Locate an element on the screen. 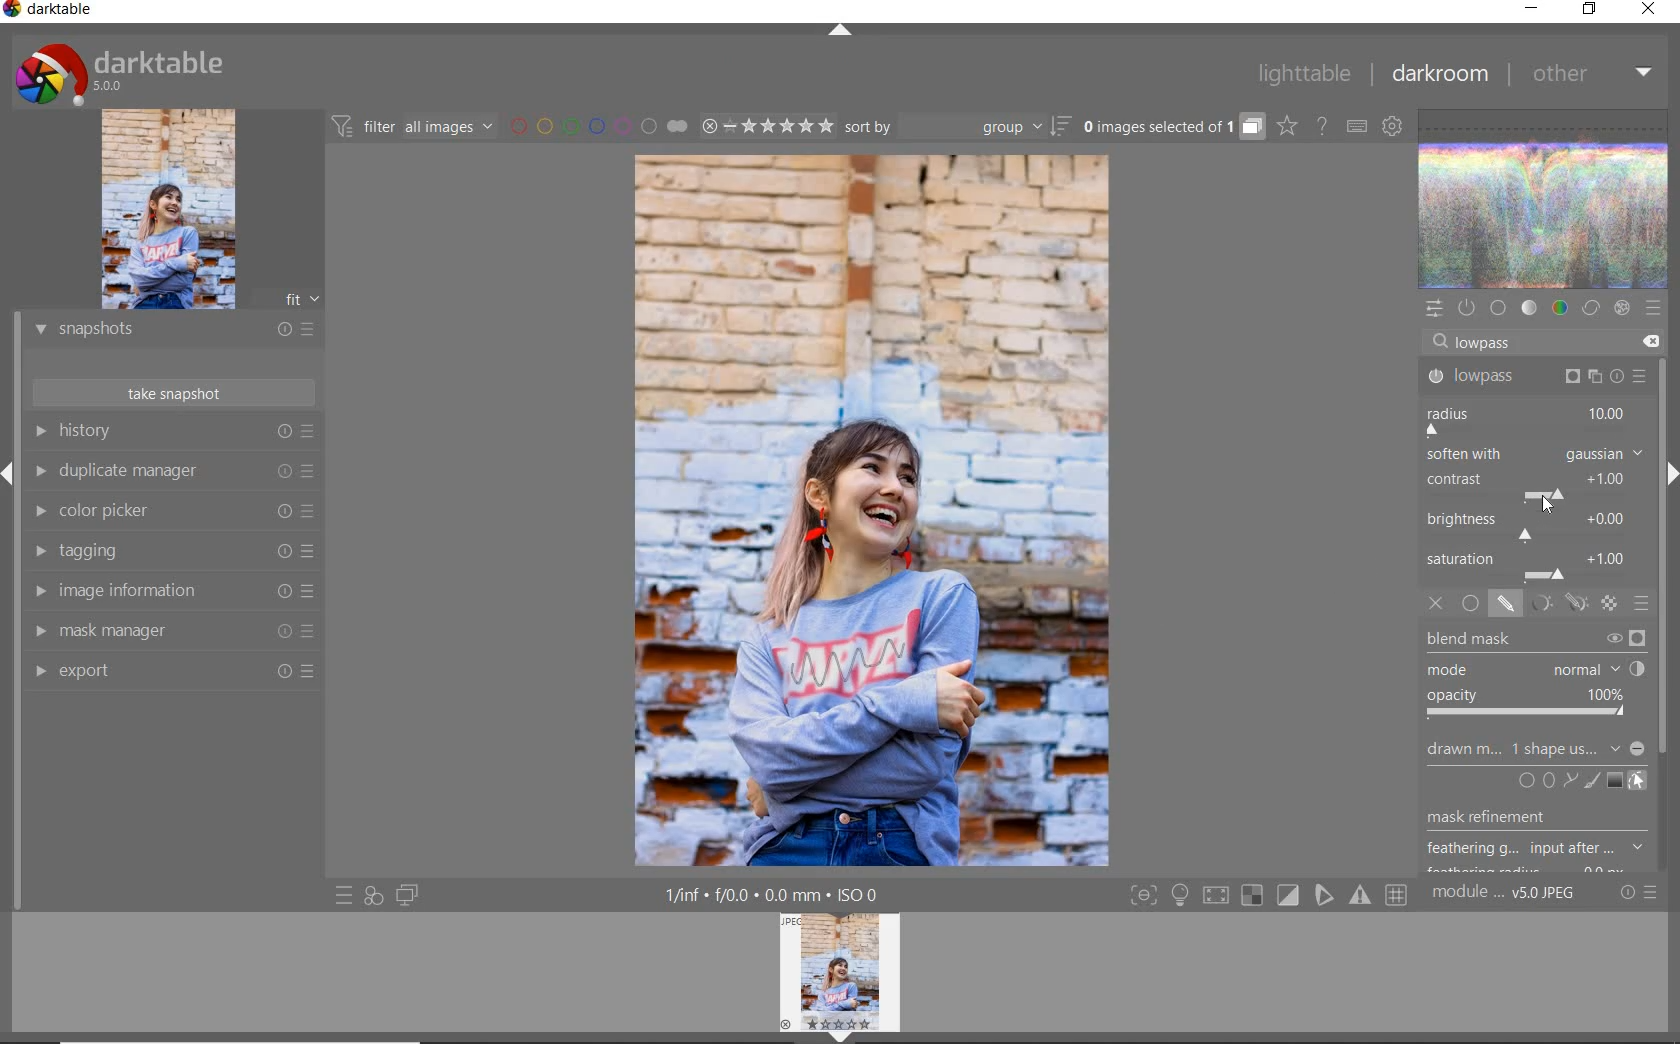 Image resolution: width=1680 pixels, height=1044 pixels. filter all images by module order is located at coordinates (414, 128).